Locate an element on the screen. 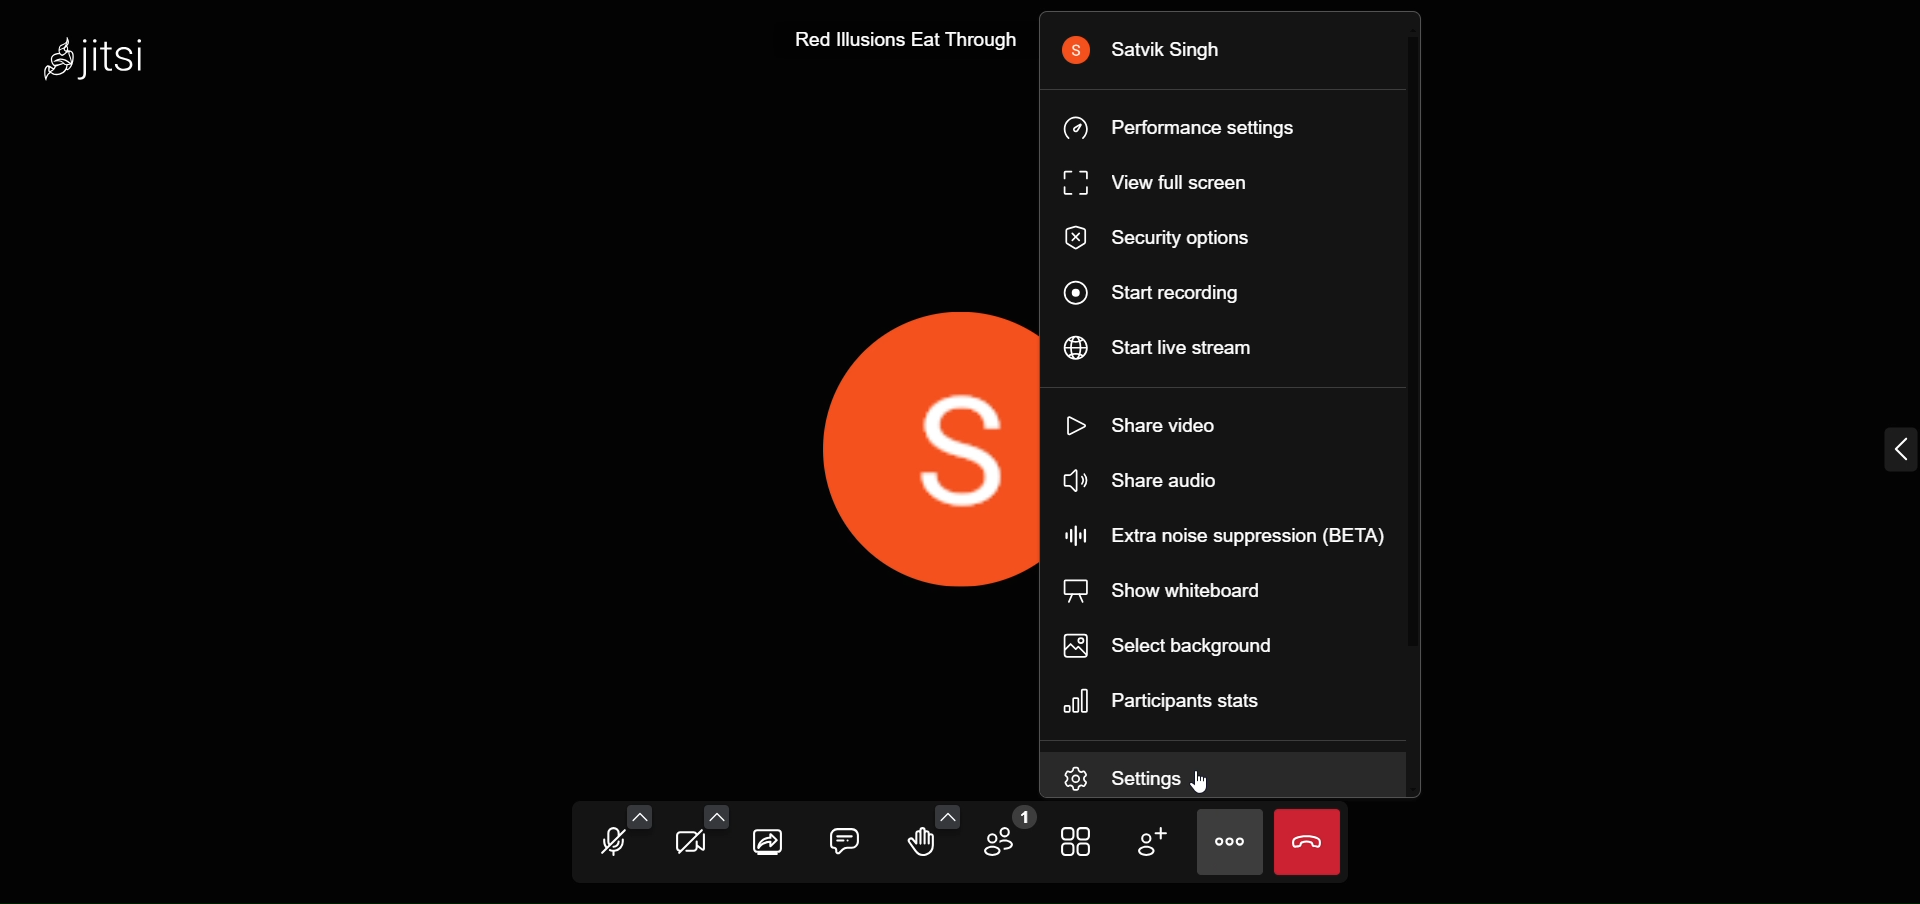 This screenshot has width=1920, height=904. show whiteboard is located at coordinates (1181, 591).